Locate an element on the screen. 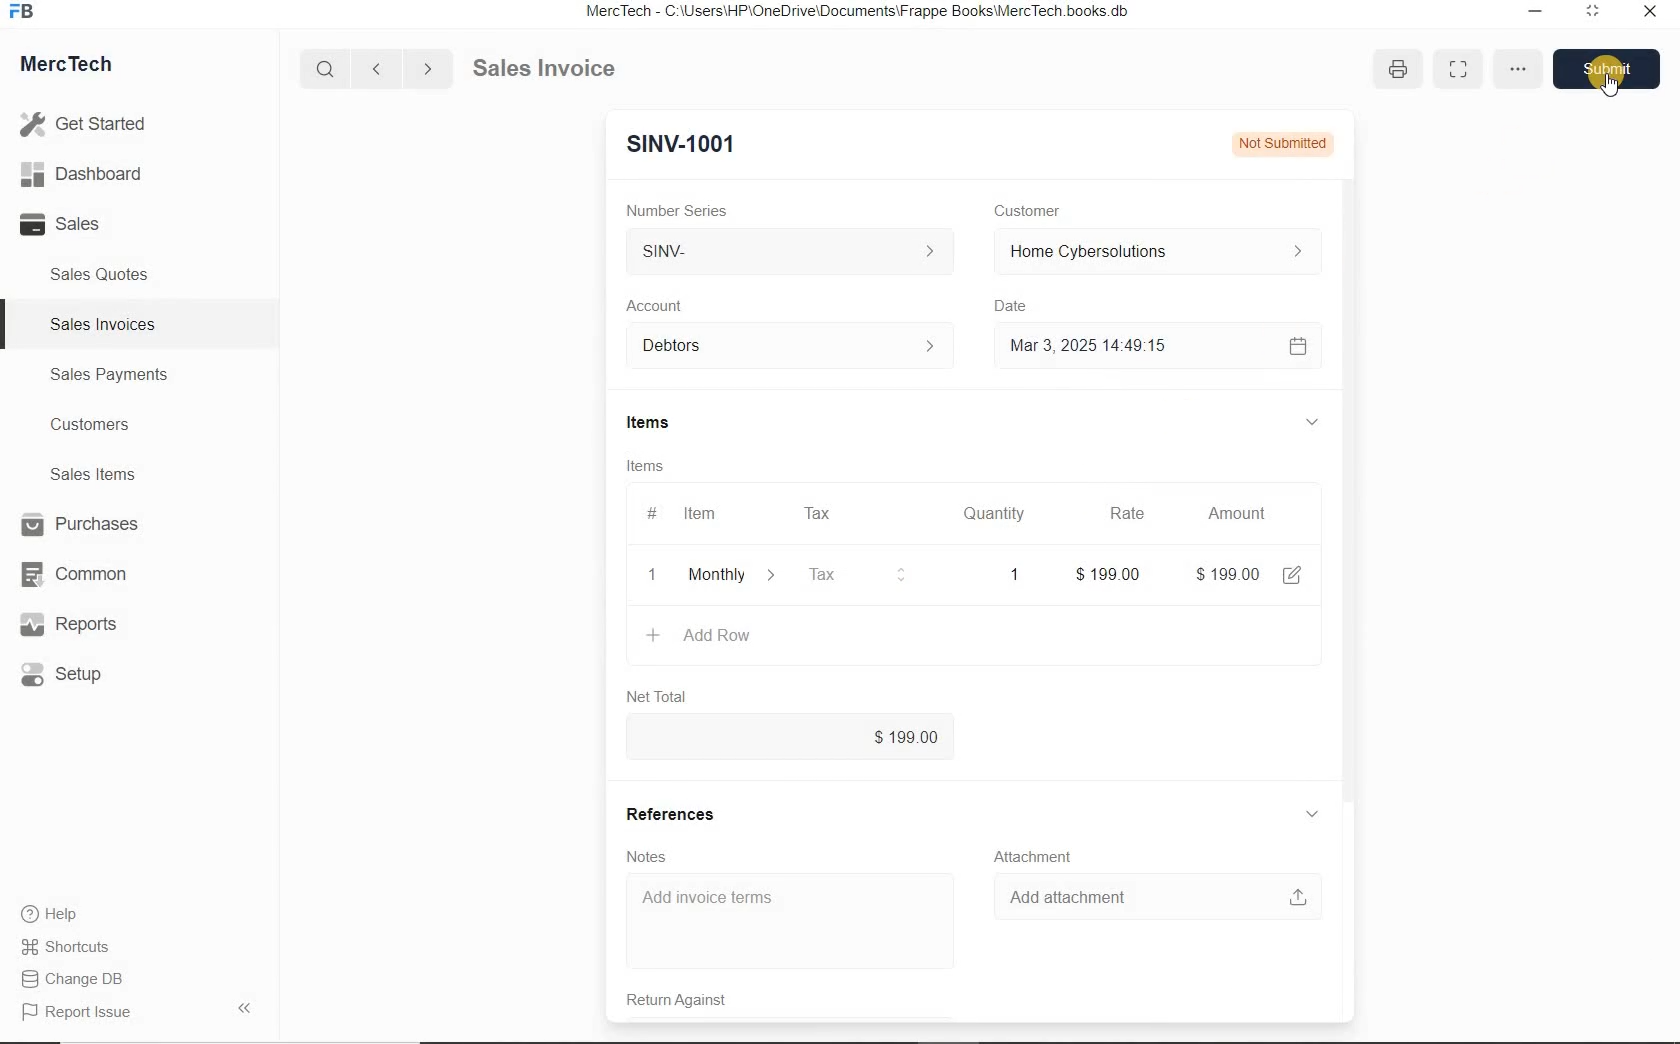  Item is located at coordinates (702, 514).